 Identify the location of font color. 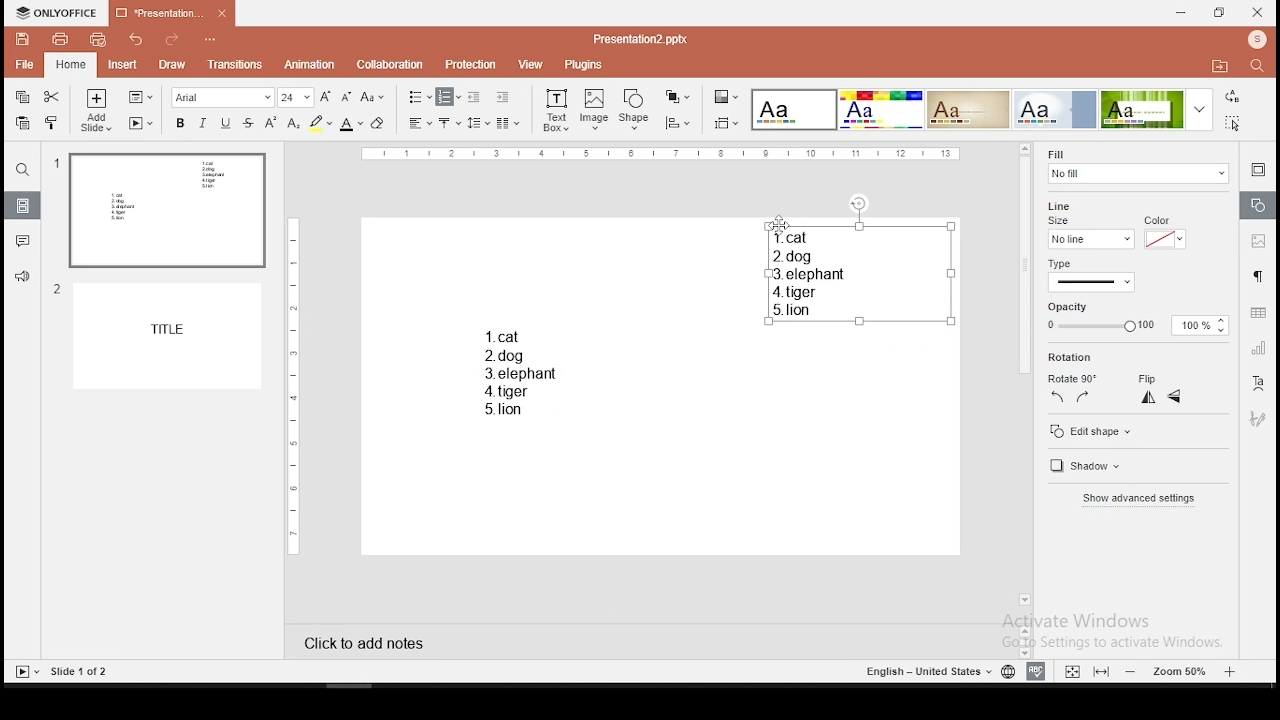
(351, 123).